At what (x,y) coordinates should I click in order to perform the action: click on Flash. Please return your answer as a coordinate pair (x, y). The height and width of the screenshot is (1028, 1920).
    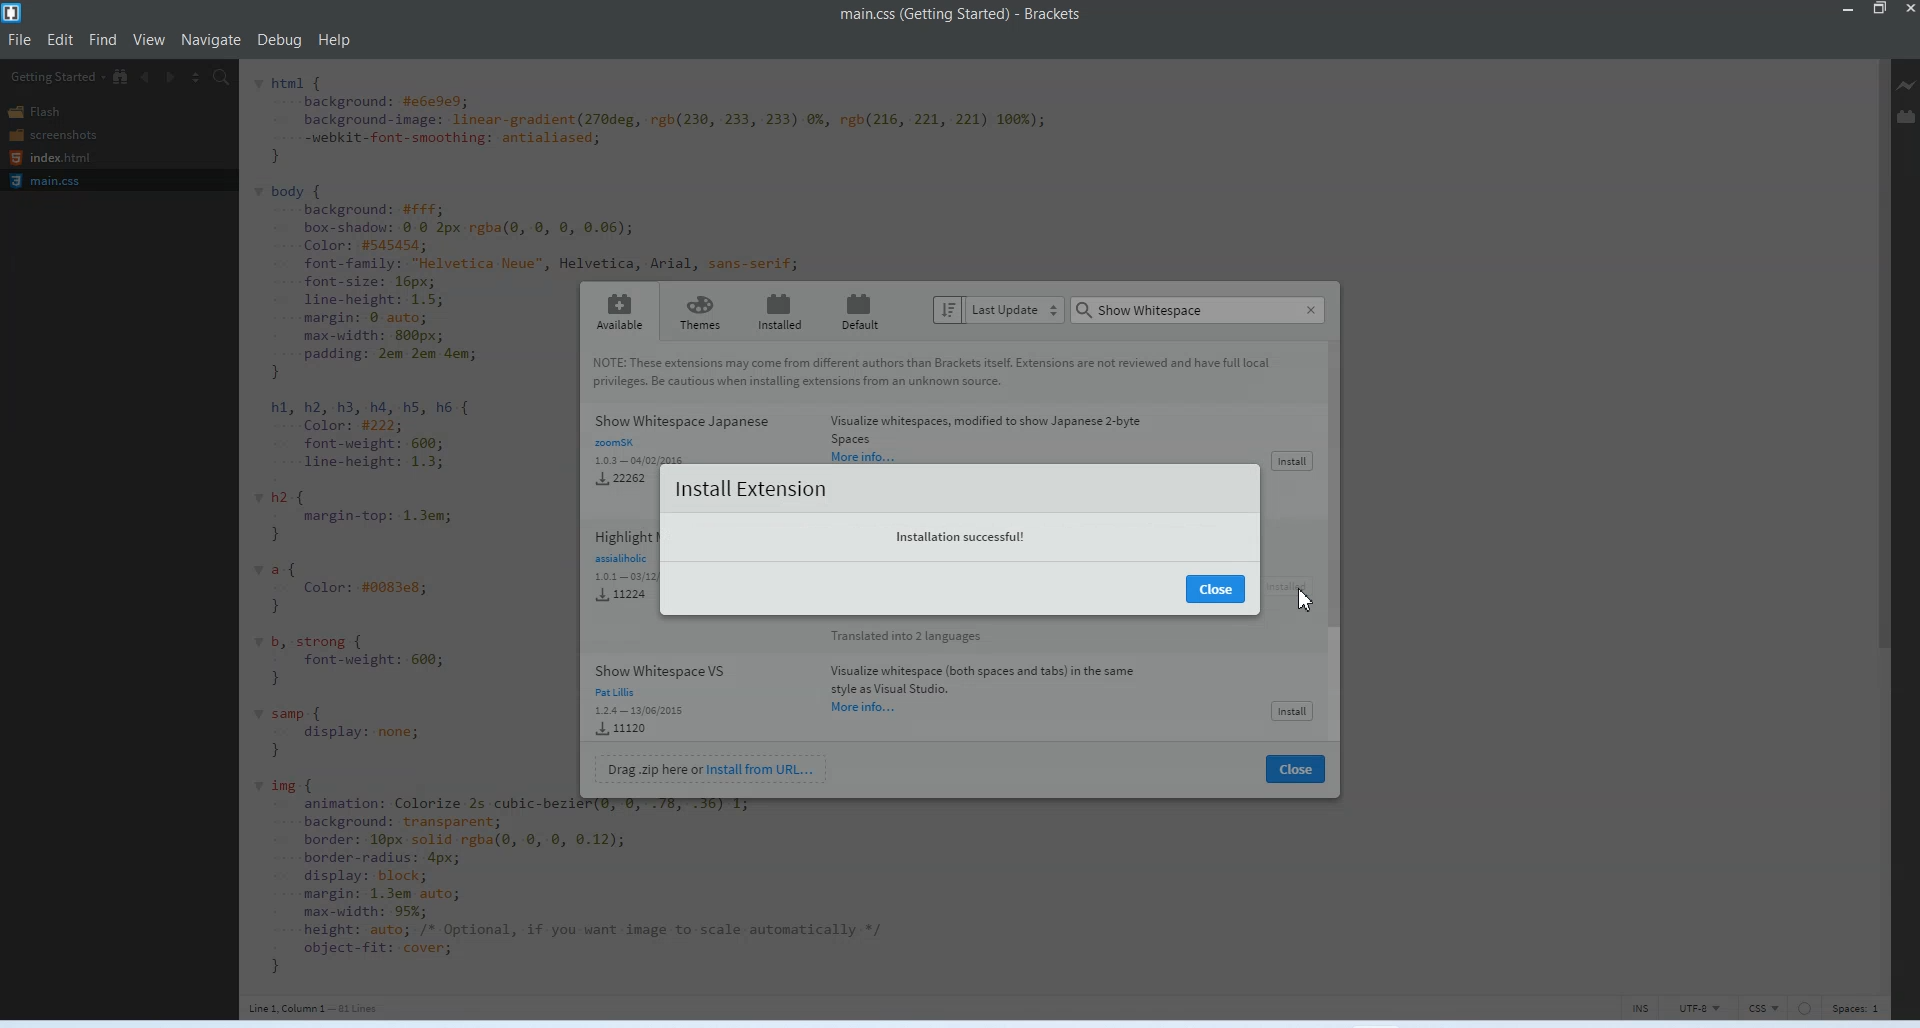
    Looking at the image, I should click on (43, 111).